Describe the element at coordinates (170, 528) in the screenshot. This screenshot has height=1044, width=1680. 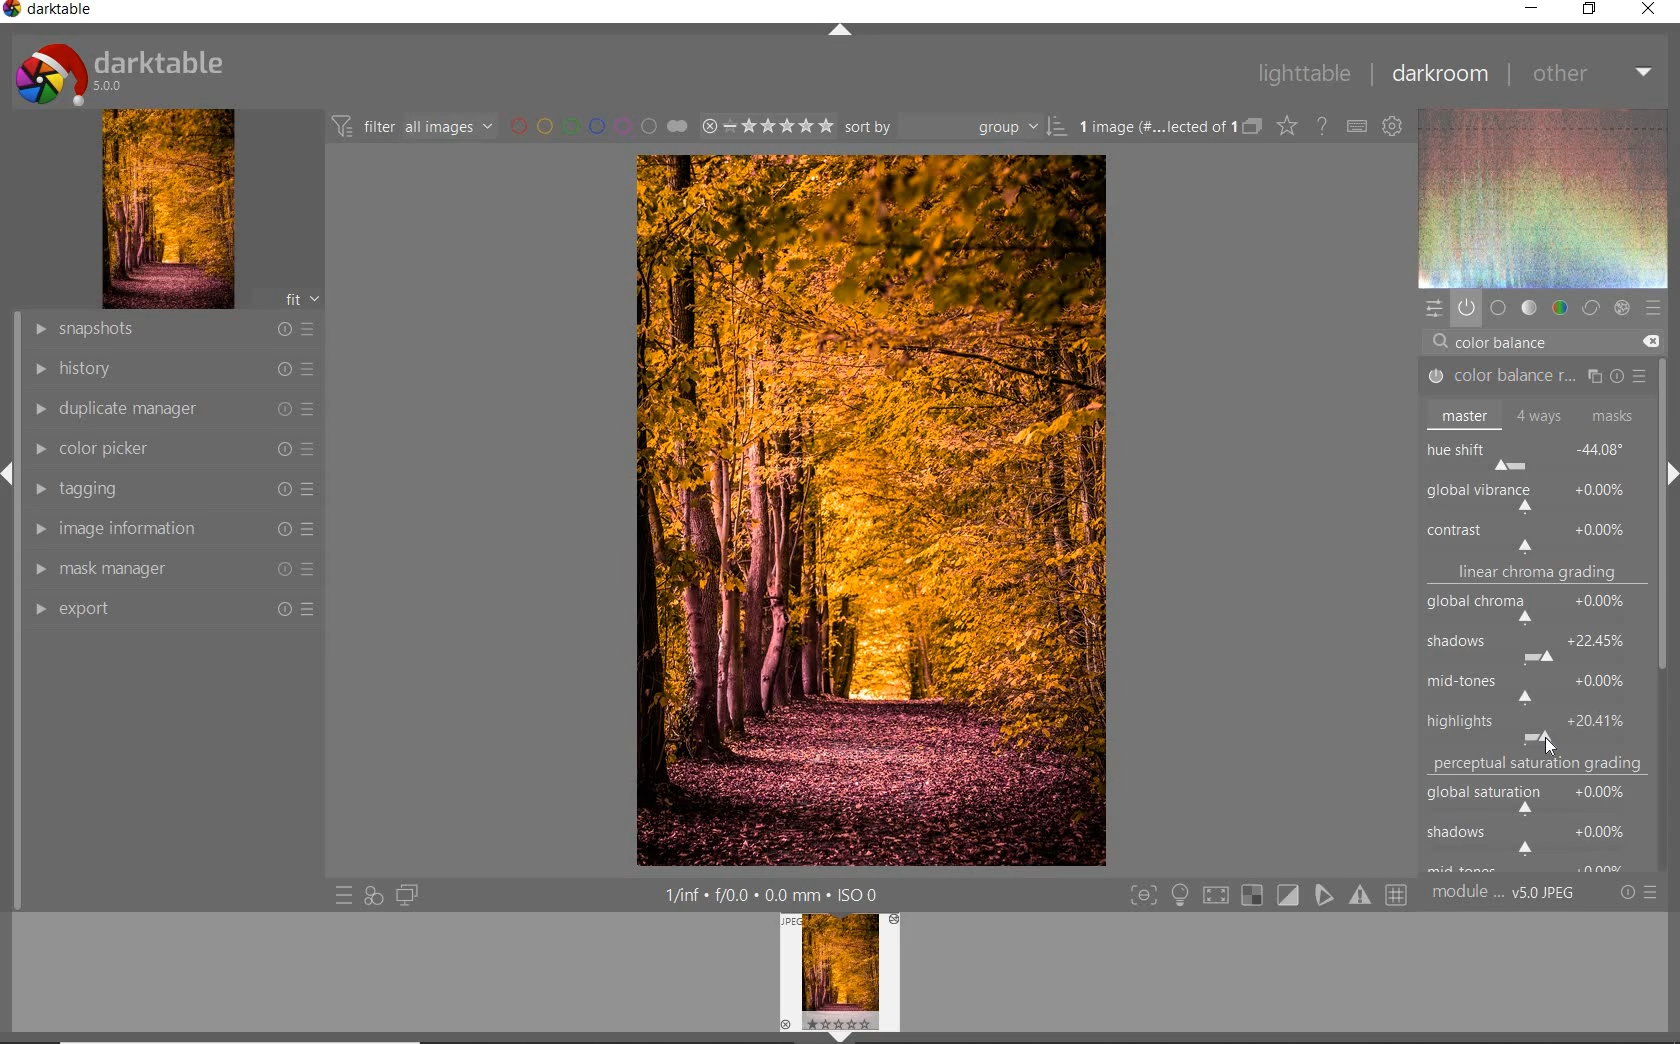
I see `image information` at that location.